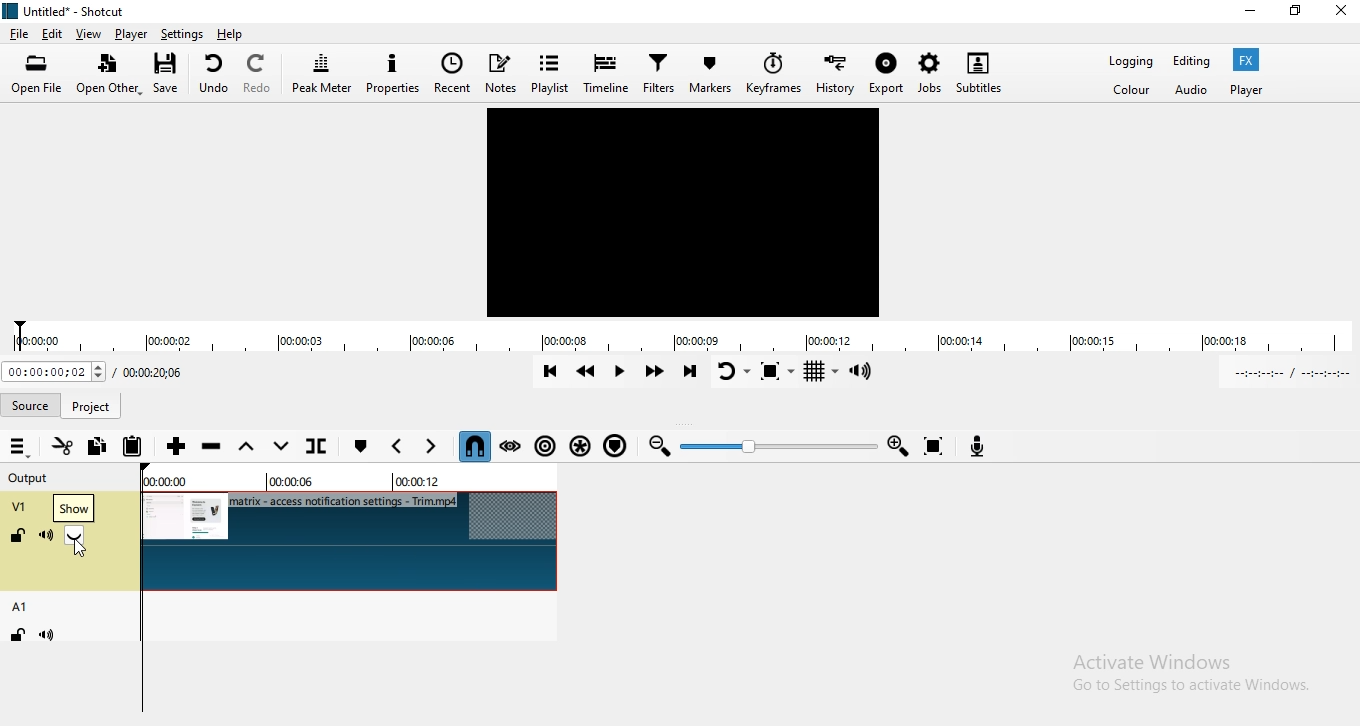 The height and width of the screenshot is (726, 1360). I want to click on , so click(318, 446).